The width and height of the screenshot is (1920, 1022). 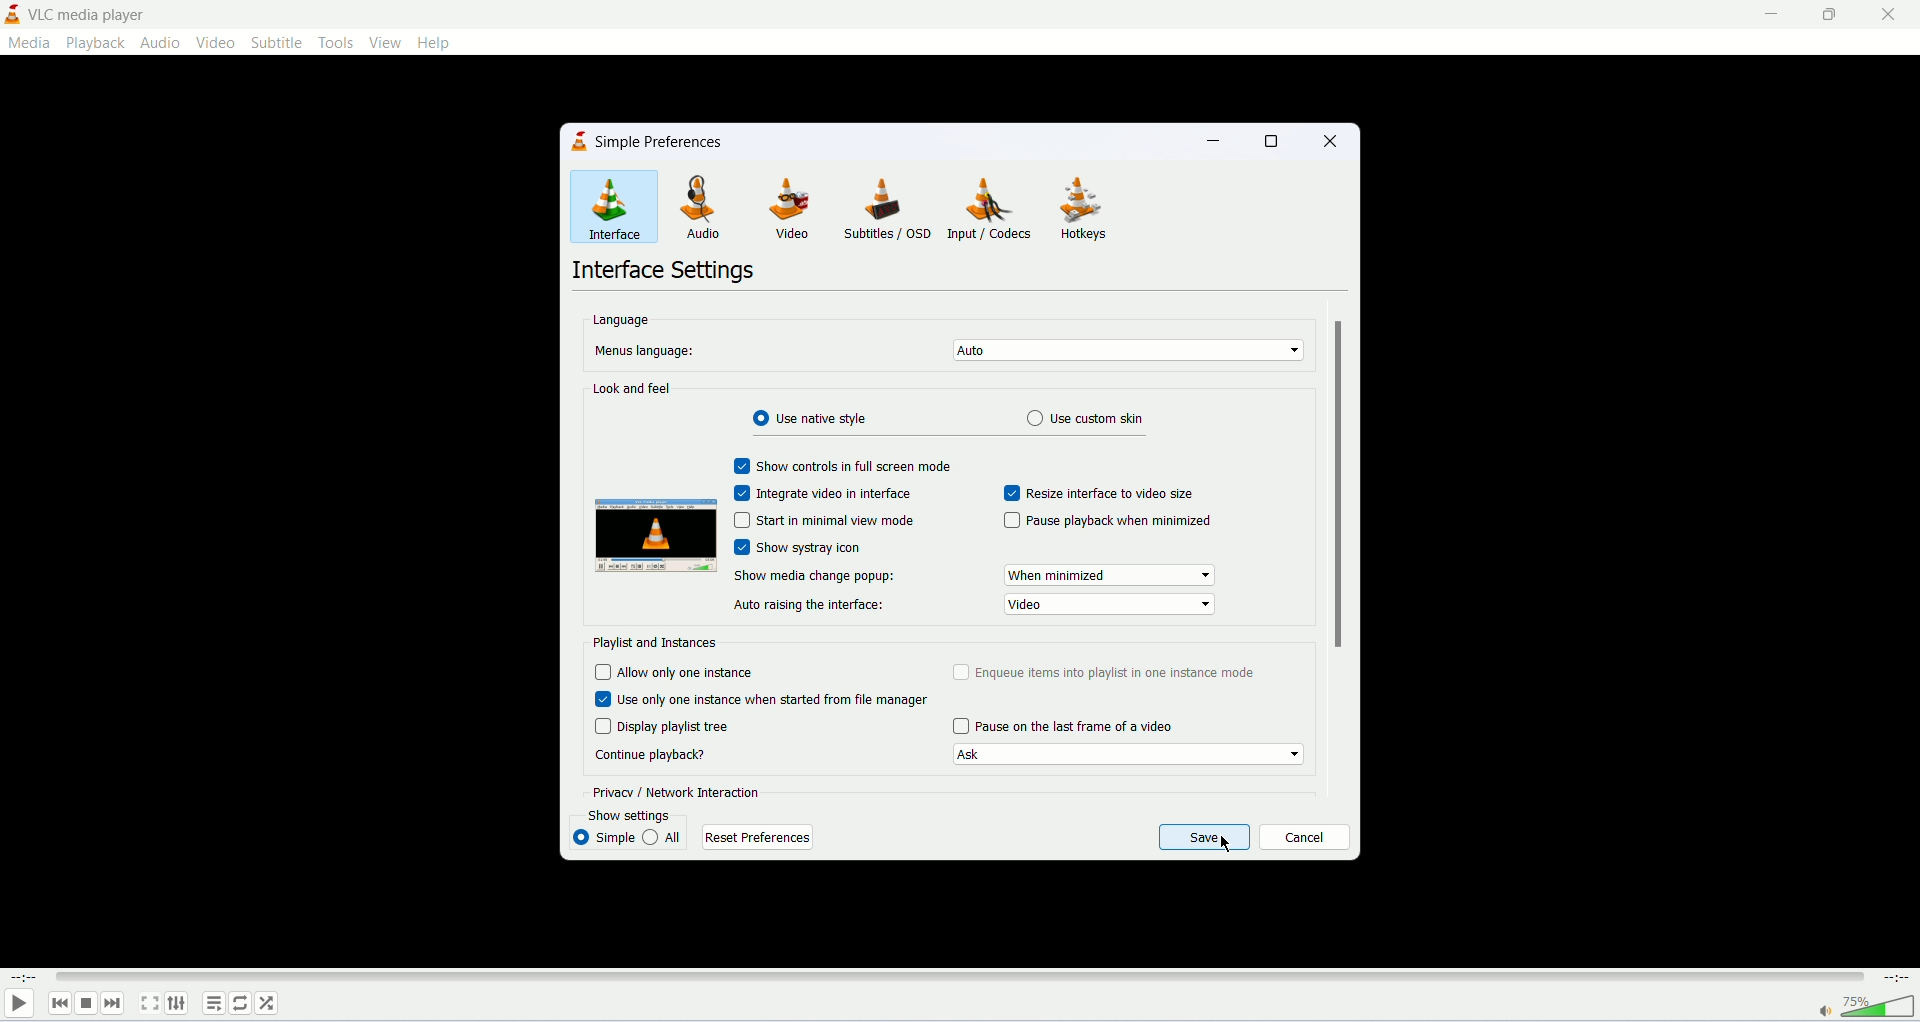 What do you see at coordinates (1898, 979) in the screenshot?
I see `total time` at bounding box center [1898, 979].